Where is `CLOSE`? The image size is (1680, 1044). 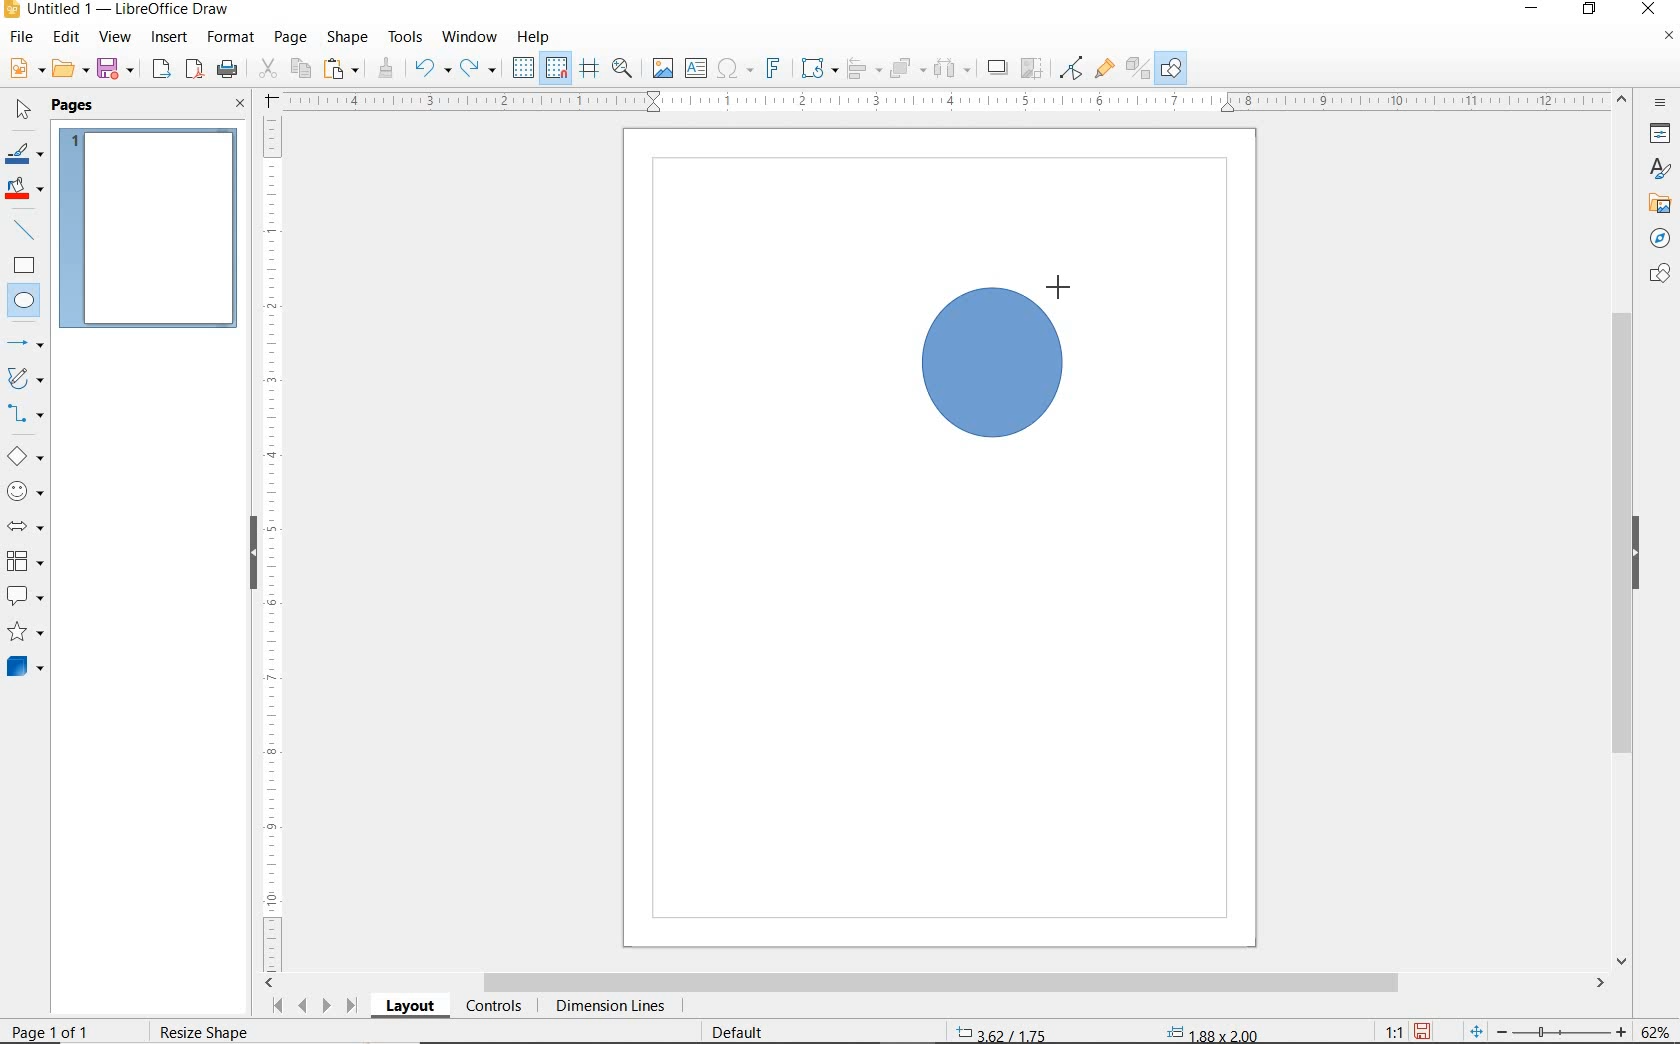
CLOSE is located at coordinates (240, 105).